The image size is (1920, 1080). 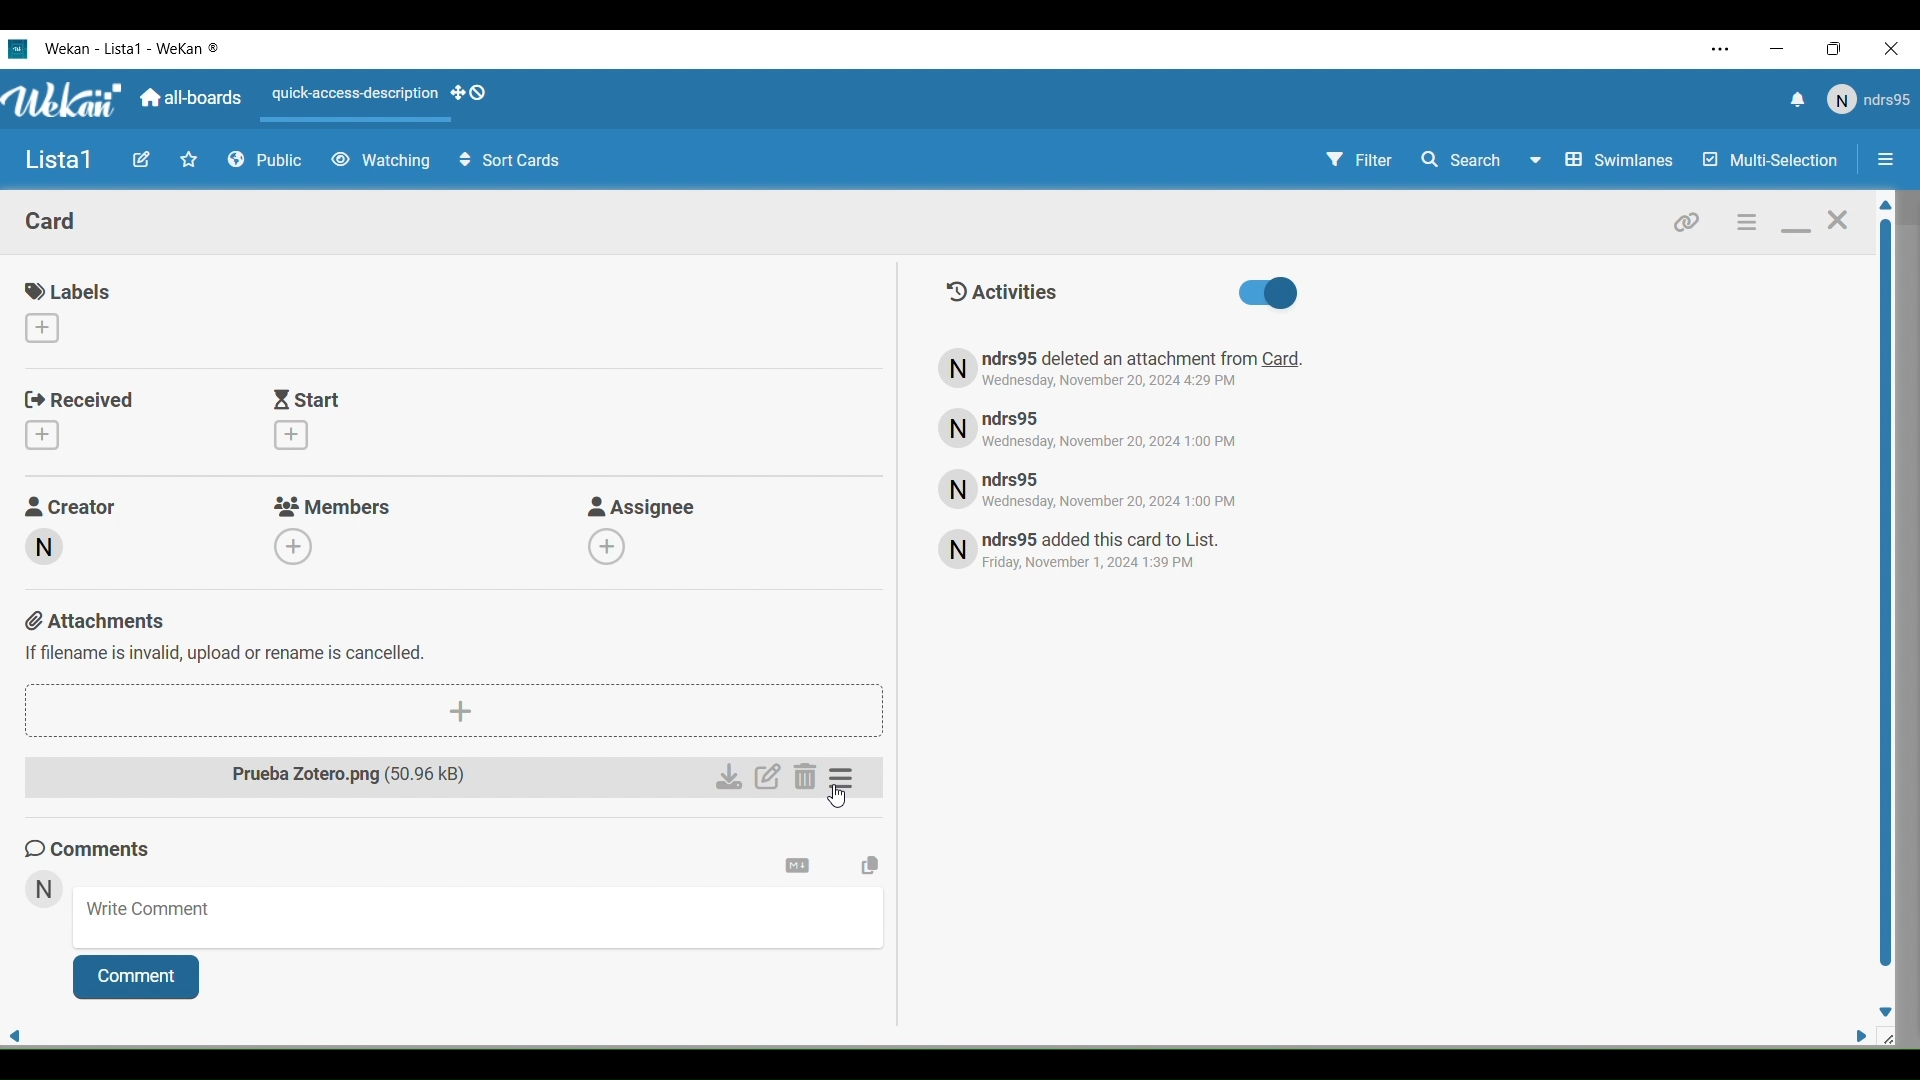 What do you see at coordinates (43, 890) in the screenshot?
I see `User` at bounding box center [43, 890].